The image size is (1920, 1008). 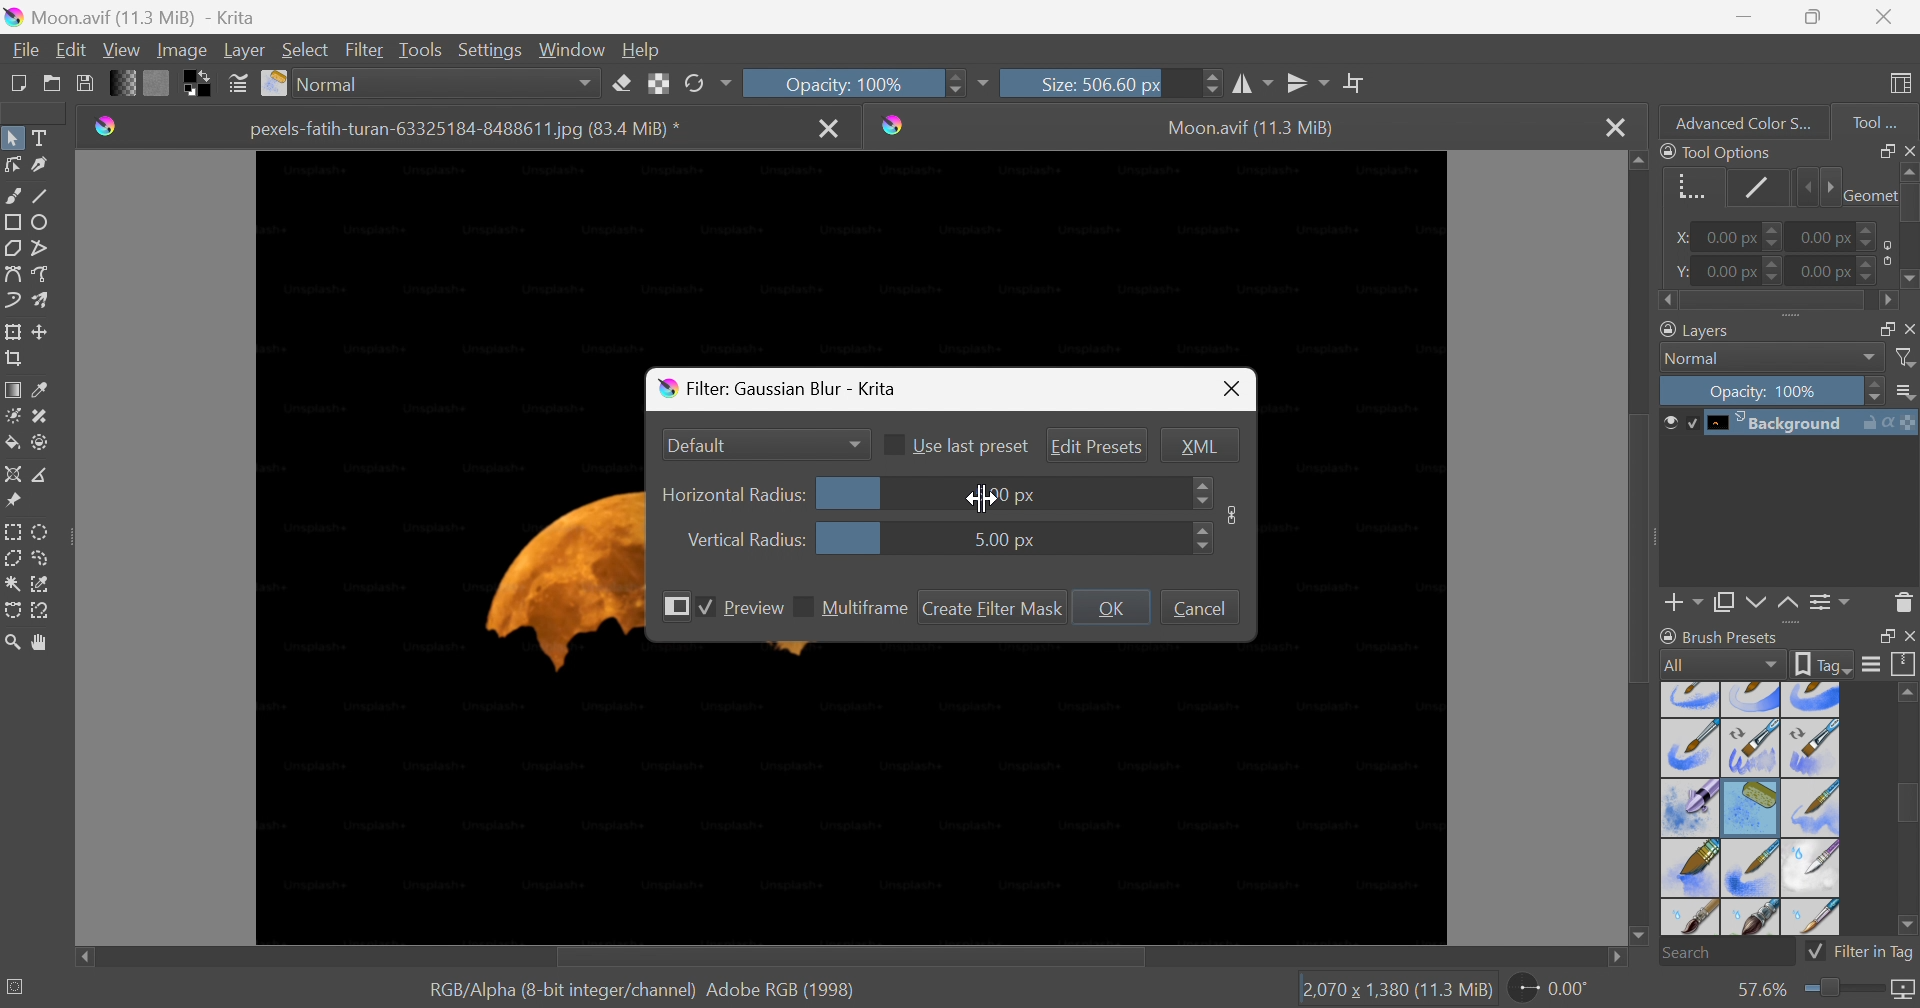 I want to click on Magnetic curve selection tool, so click(x=39, y=612).